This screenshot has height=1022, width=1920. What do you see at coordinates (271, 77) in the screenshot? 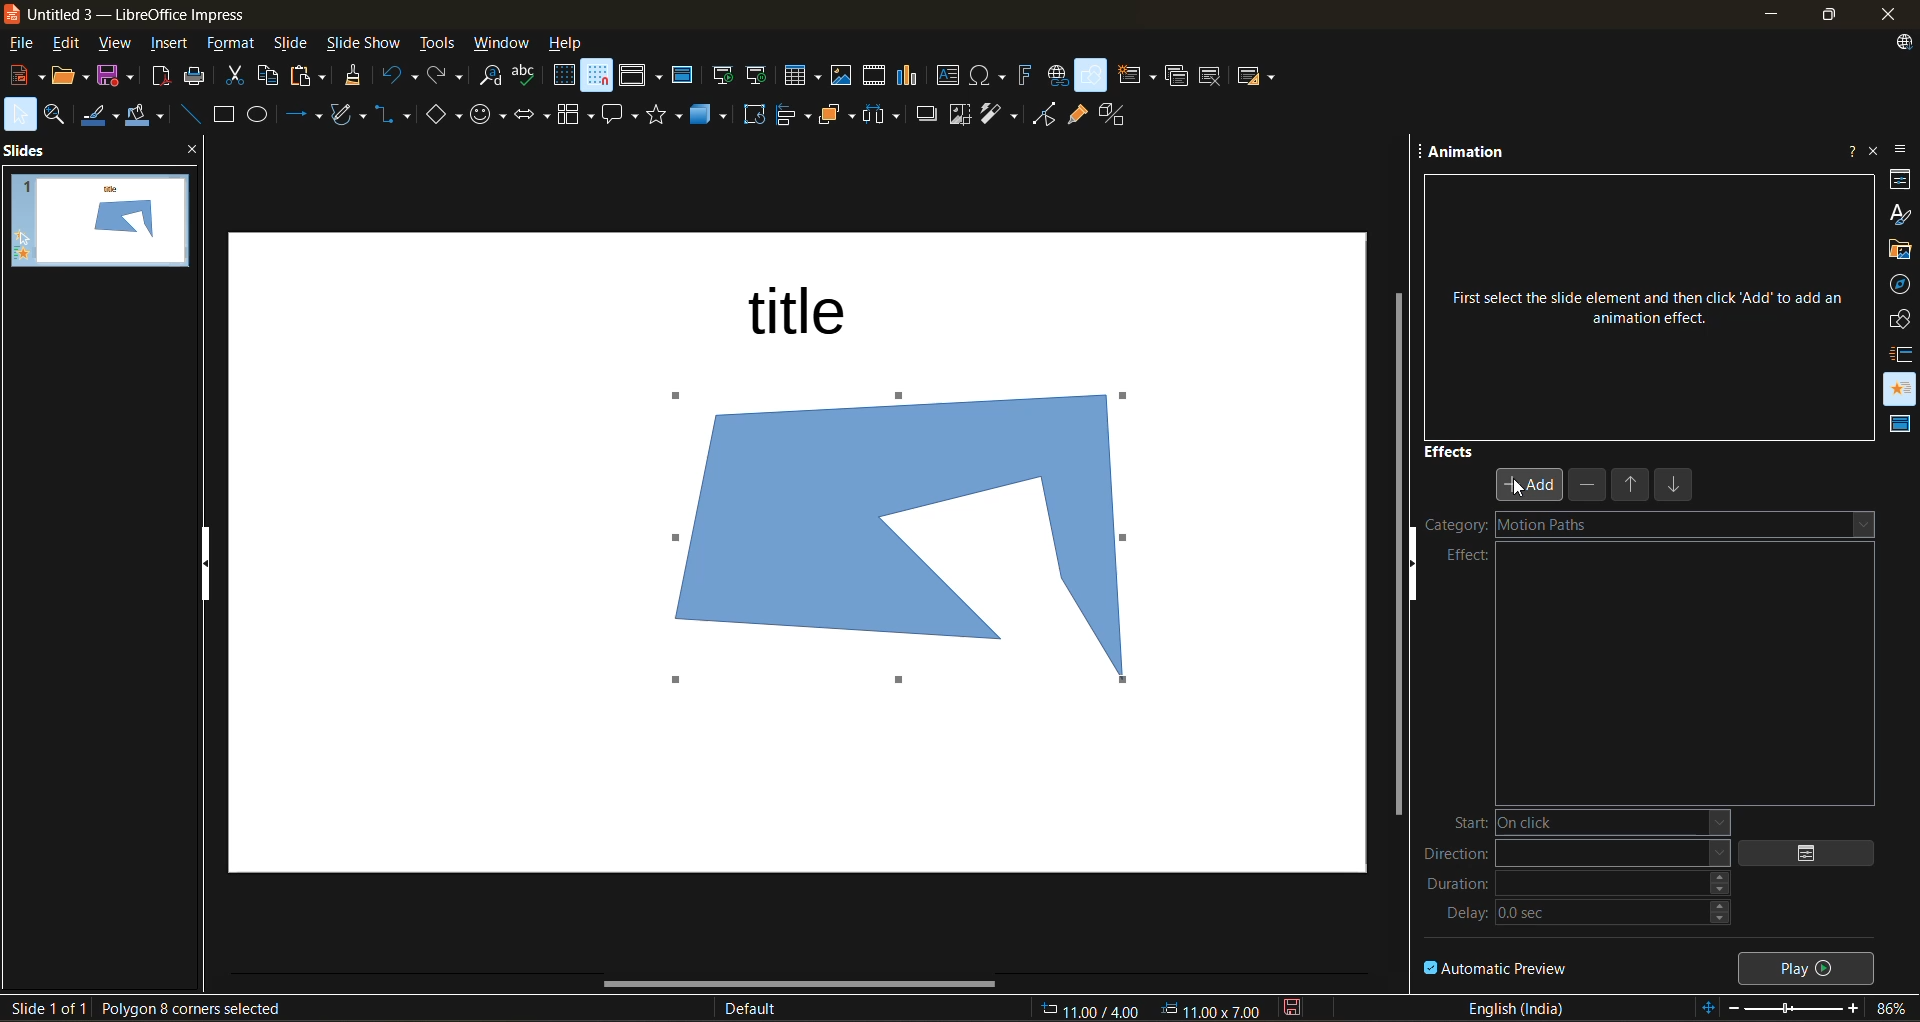
I see `copy` at bounding box center [271, 77].